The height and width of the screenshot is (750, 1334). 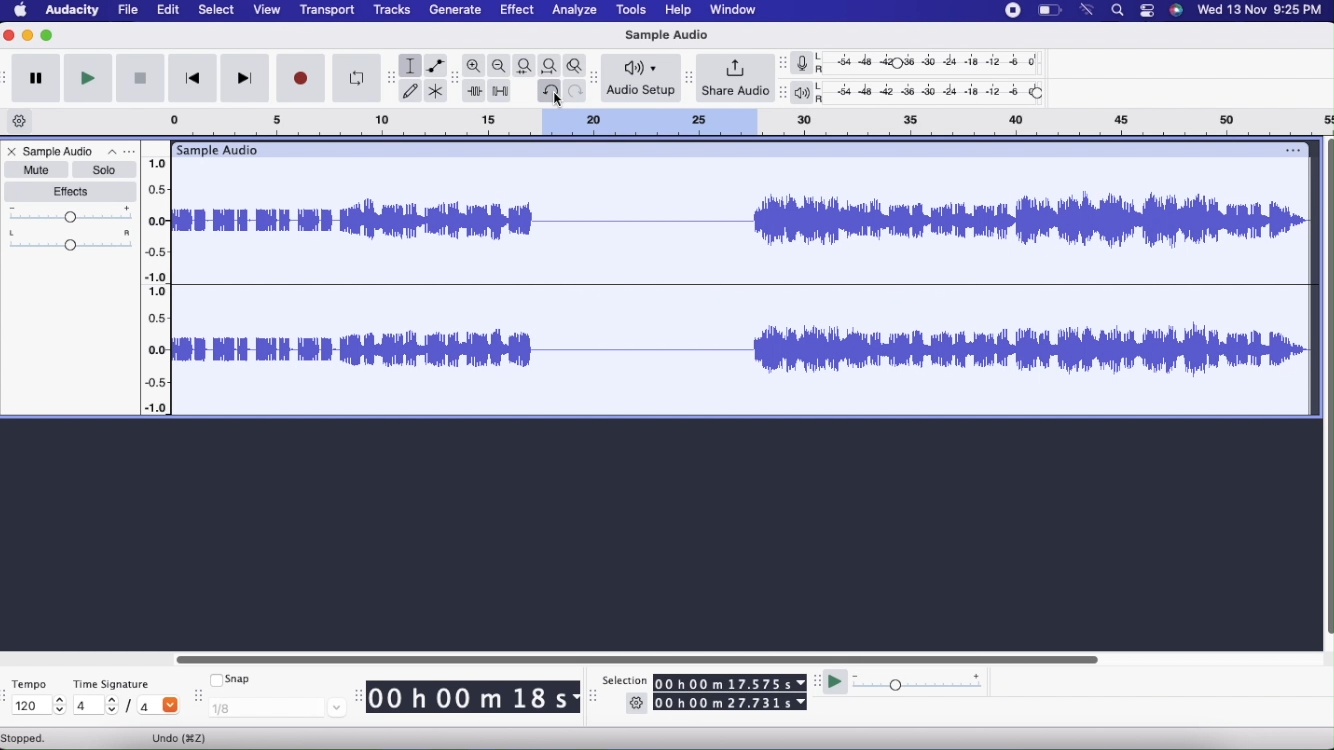 What do you see at coordinates (392, 77) in the screenshot?
I see `move toolbar` at bounding box center [392, 77].